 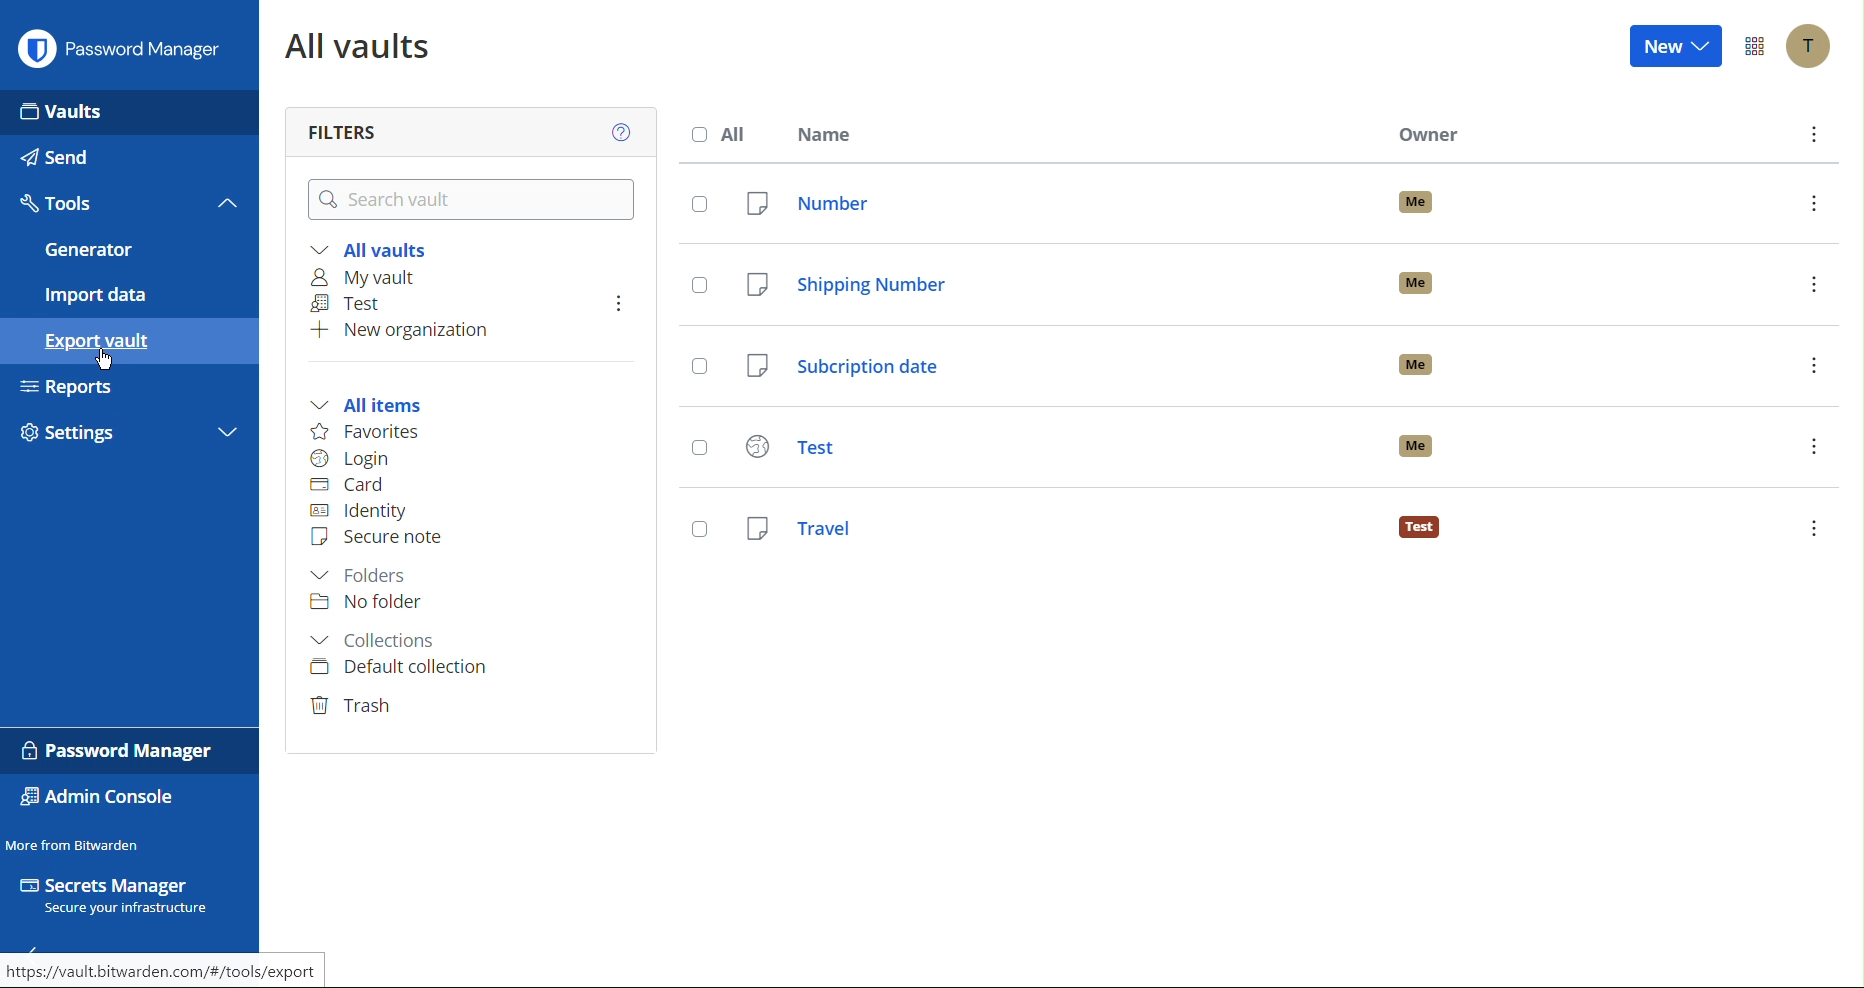 I want to click on More options, so click(x=1750, y=47).